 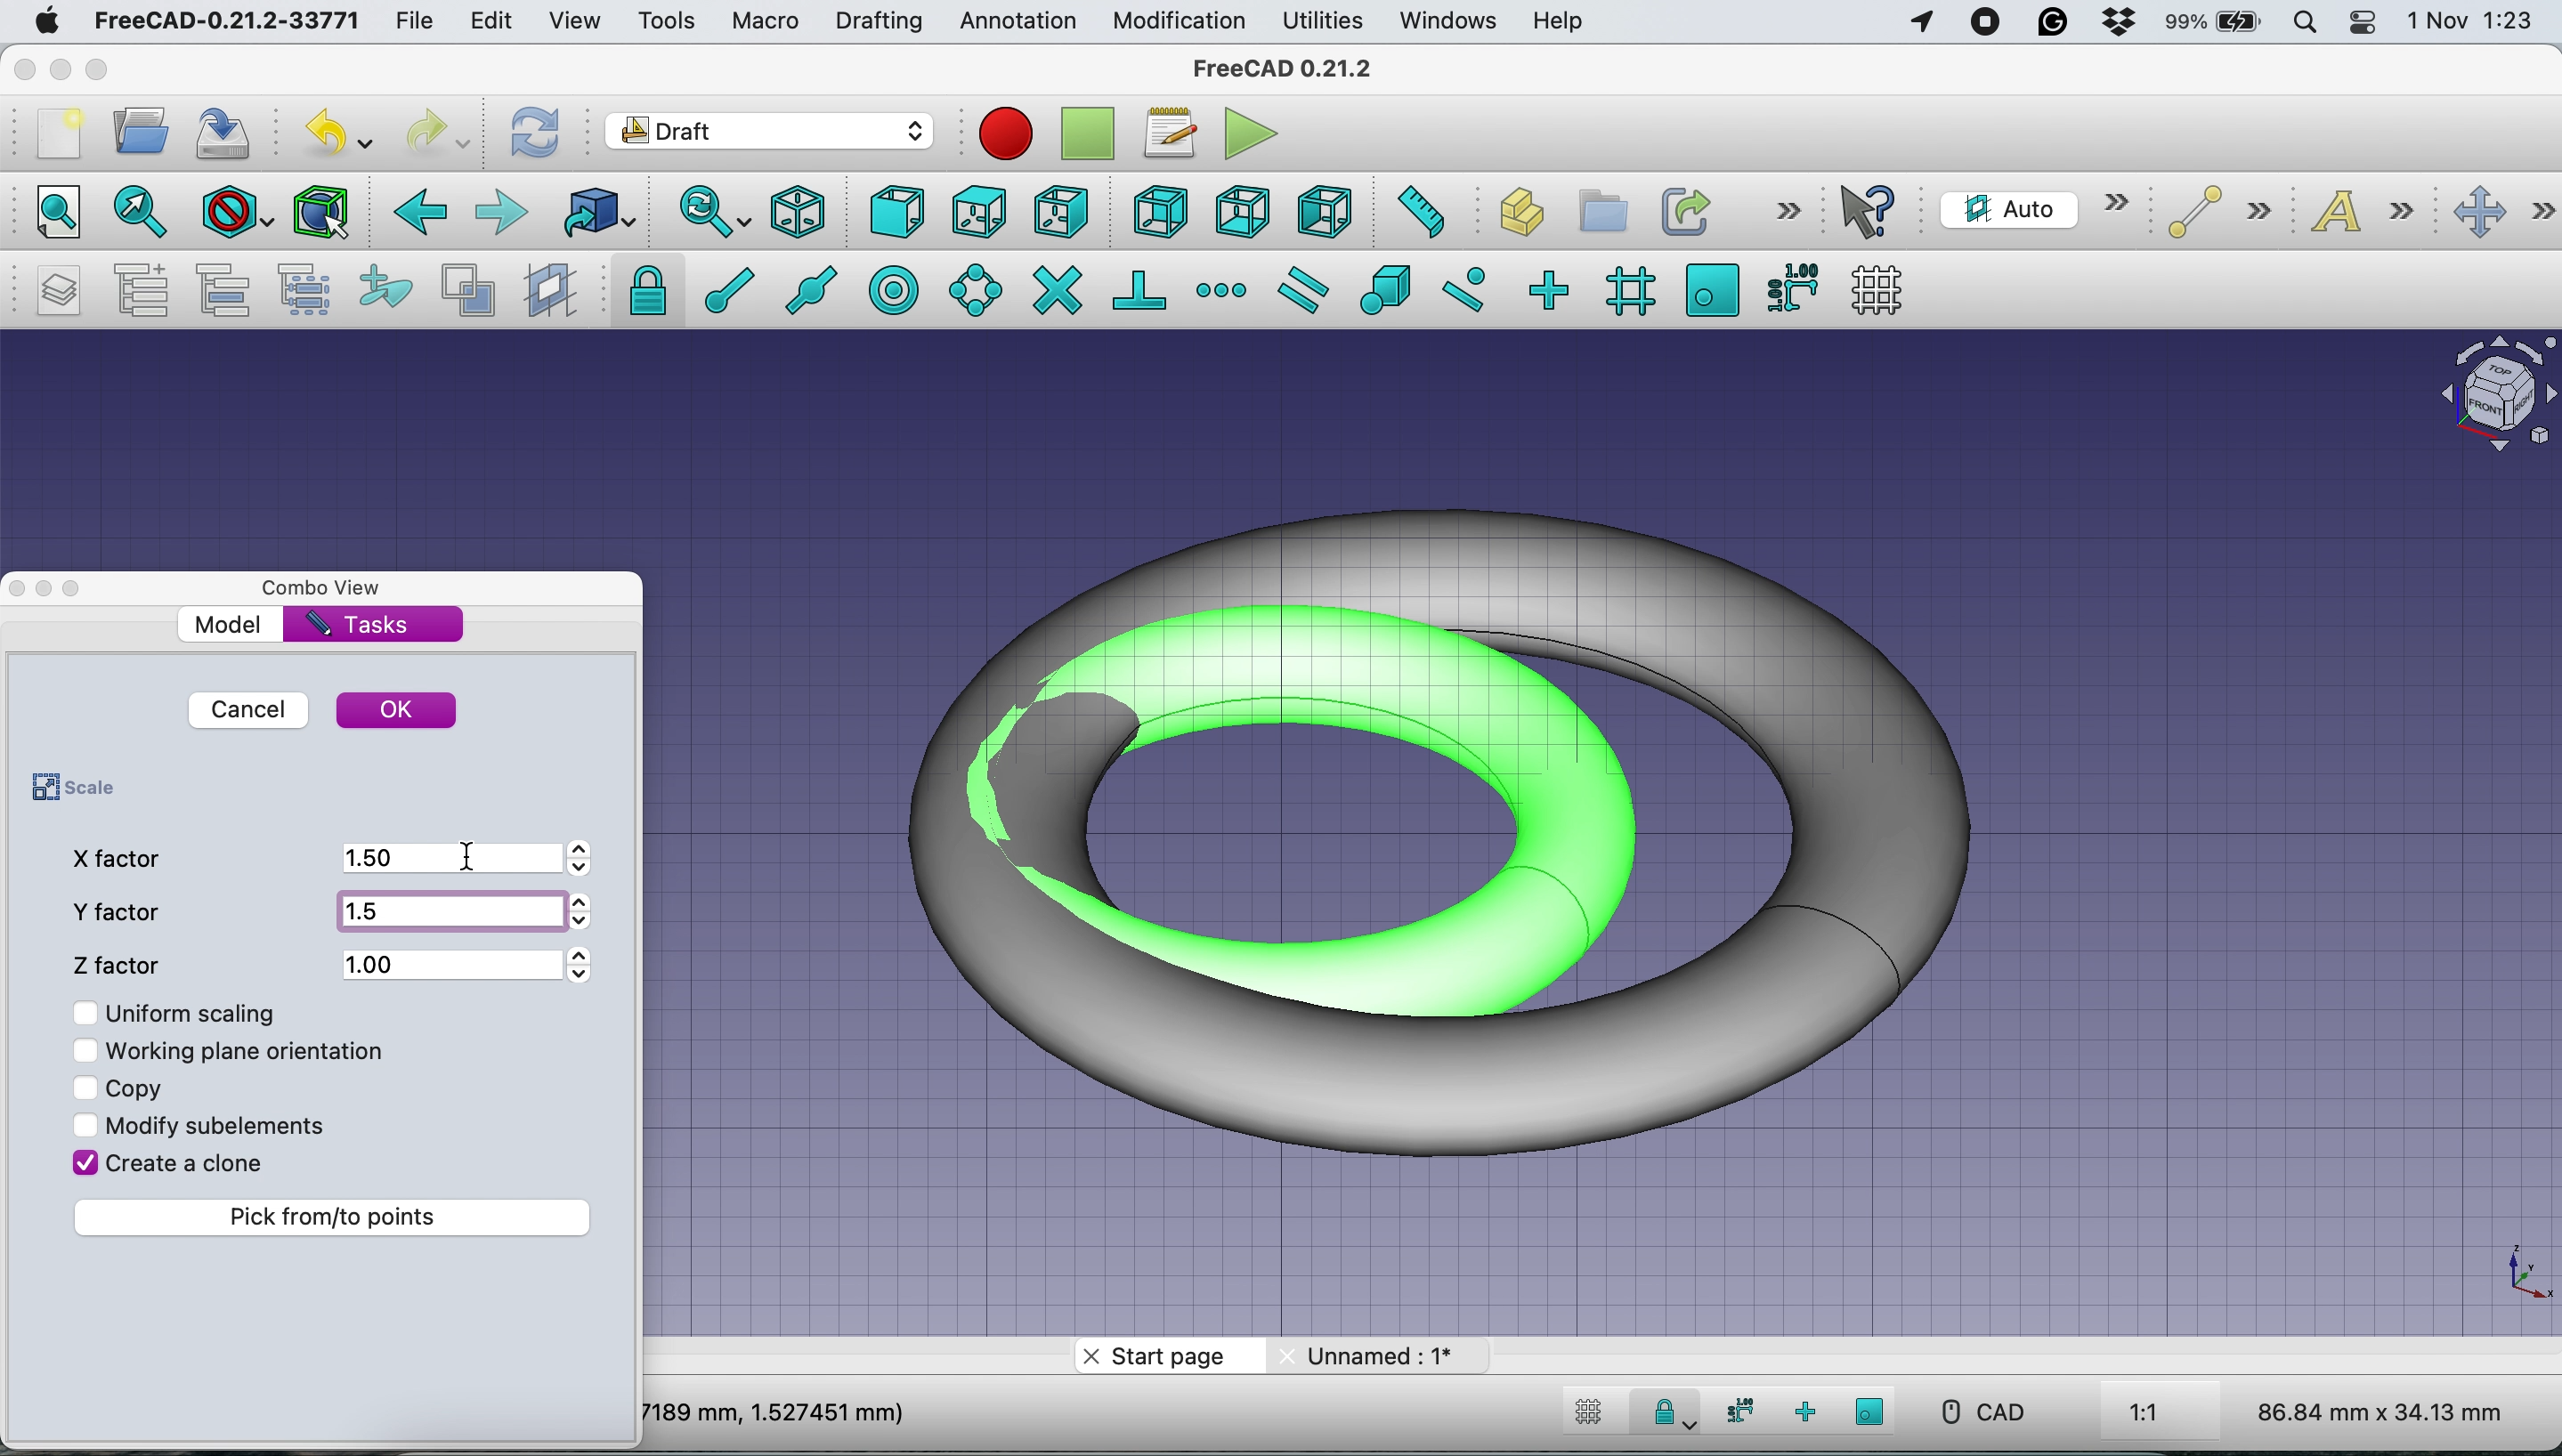 What do you see at coordinates (1597, 208) in the screenshot?
I see `create group` at bounding box center [1597, 208].